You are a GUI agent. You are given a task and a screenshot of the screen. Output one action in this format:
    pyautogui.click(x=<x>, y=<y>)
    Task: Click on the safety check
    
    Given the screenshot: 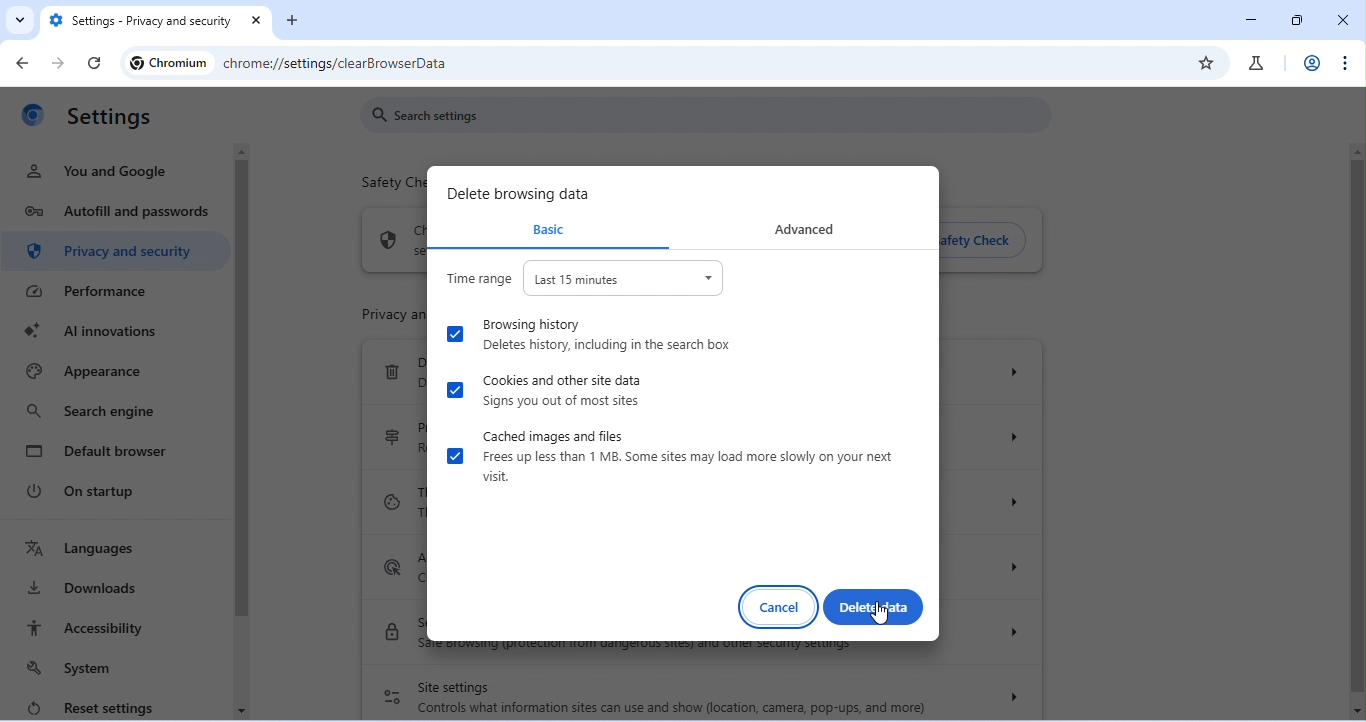 What is the action you would take?
    pyautogui.click(x=386, y=185)
    